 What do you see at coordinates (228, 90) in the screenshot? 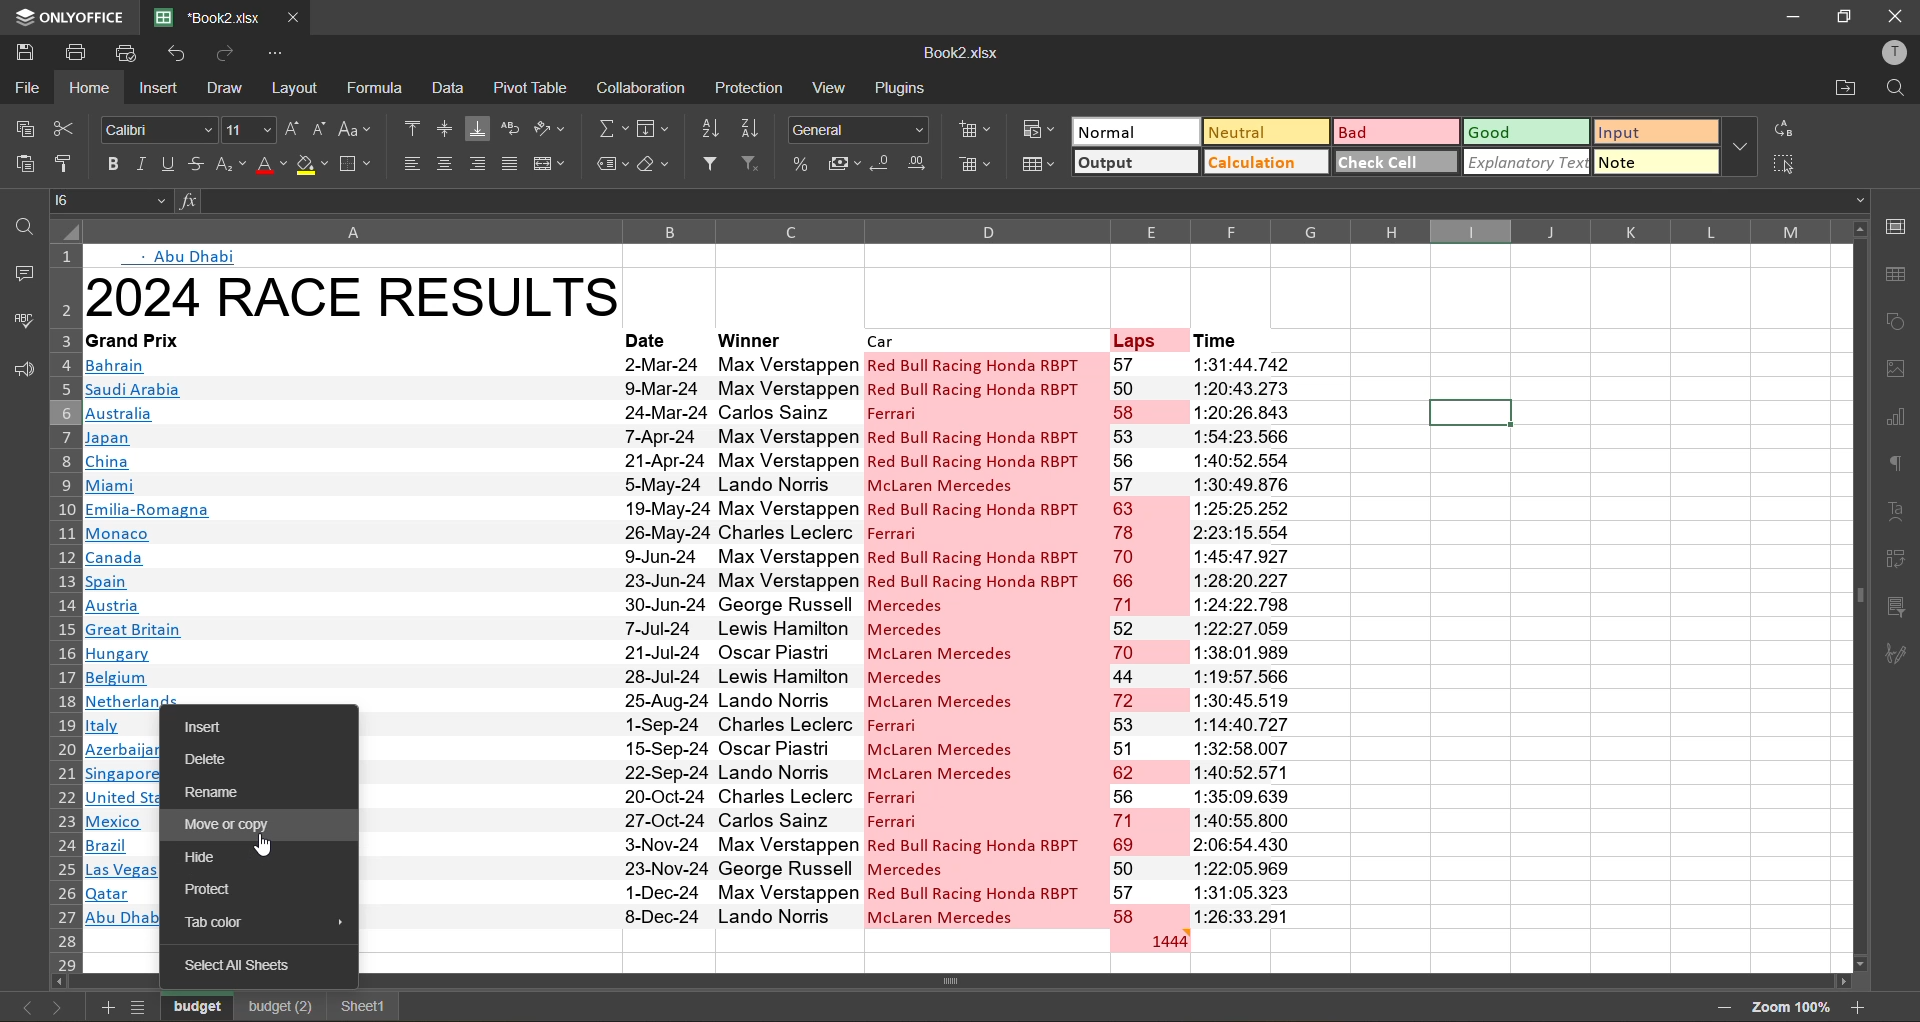
I see `draw` at bounding box center [228, 90].